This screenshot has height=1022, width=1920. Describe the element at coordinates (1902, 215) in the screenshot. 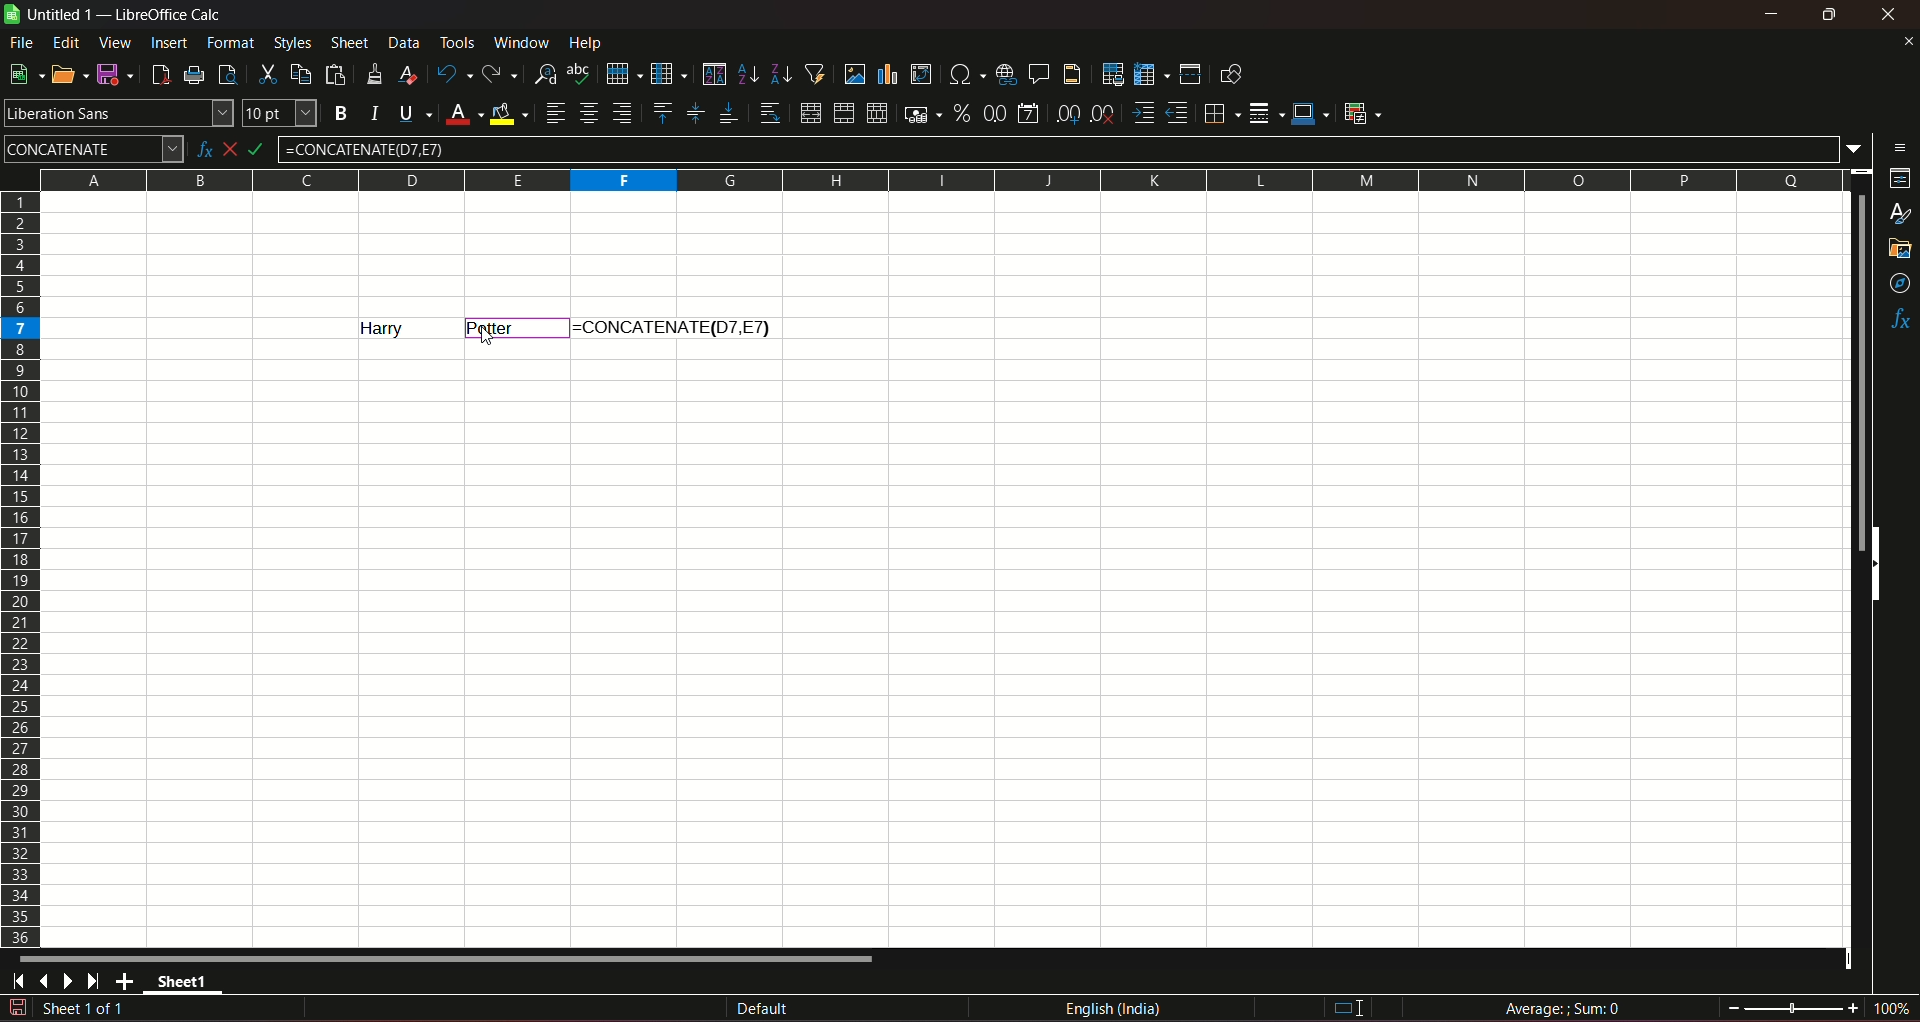

I see `styles` at that location.